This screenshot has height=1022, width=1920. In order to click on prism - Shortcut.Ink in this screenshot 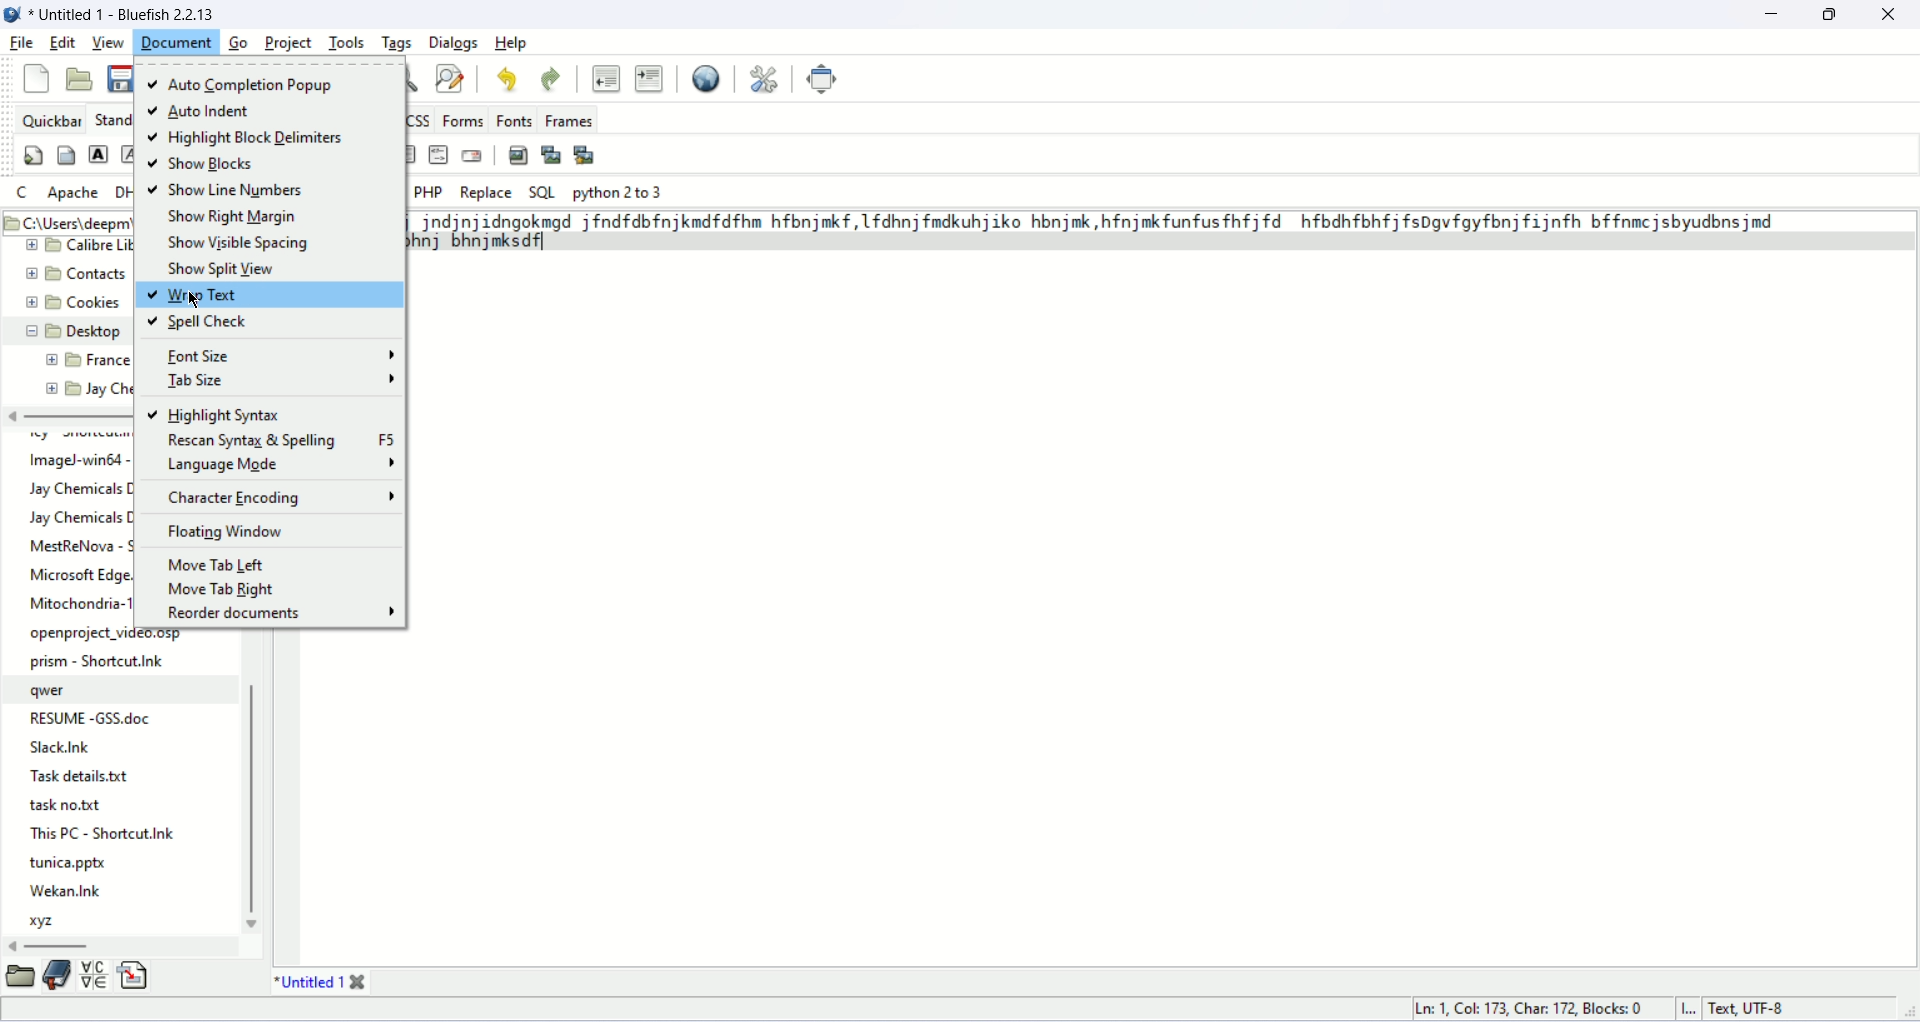, I will do `click(101, 661)`.